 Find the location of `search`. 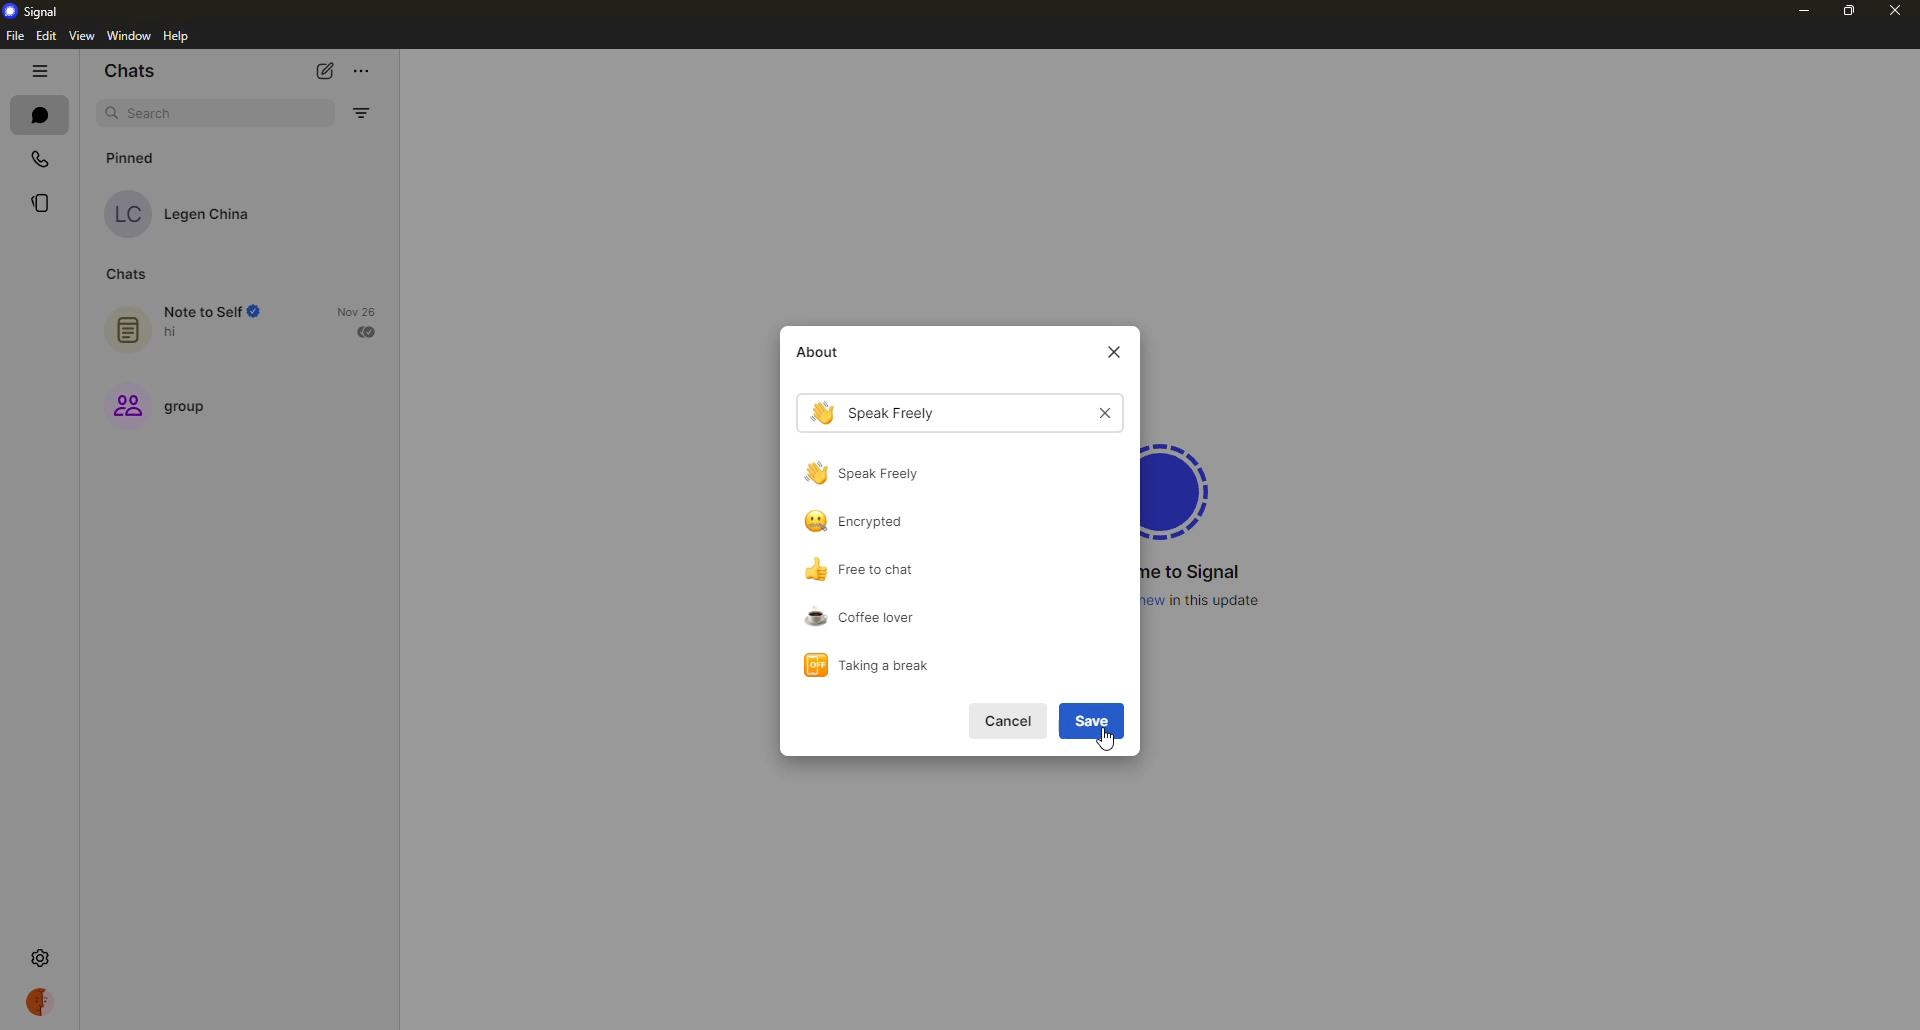

search is located at coordinates (156, 114).